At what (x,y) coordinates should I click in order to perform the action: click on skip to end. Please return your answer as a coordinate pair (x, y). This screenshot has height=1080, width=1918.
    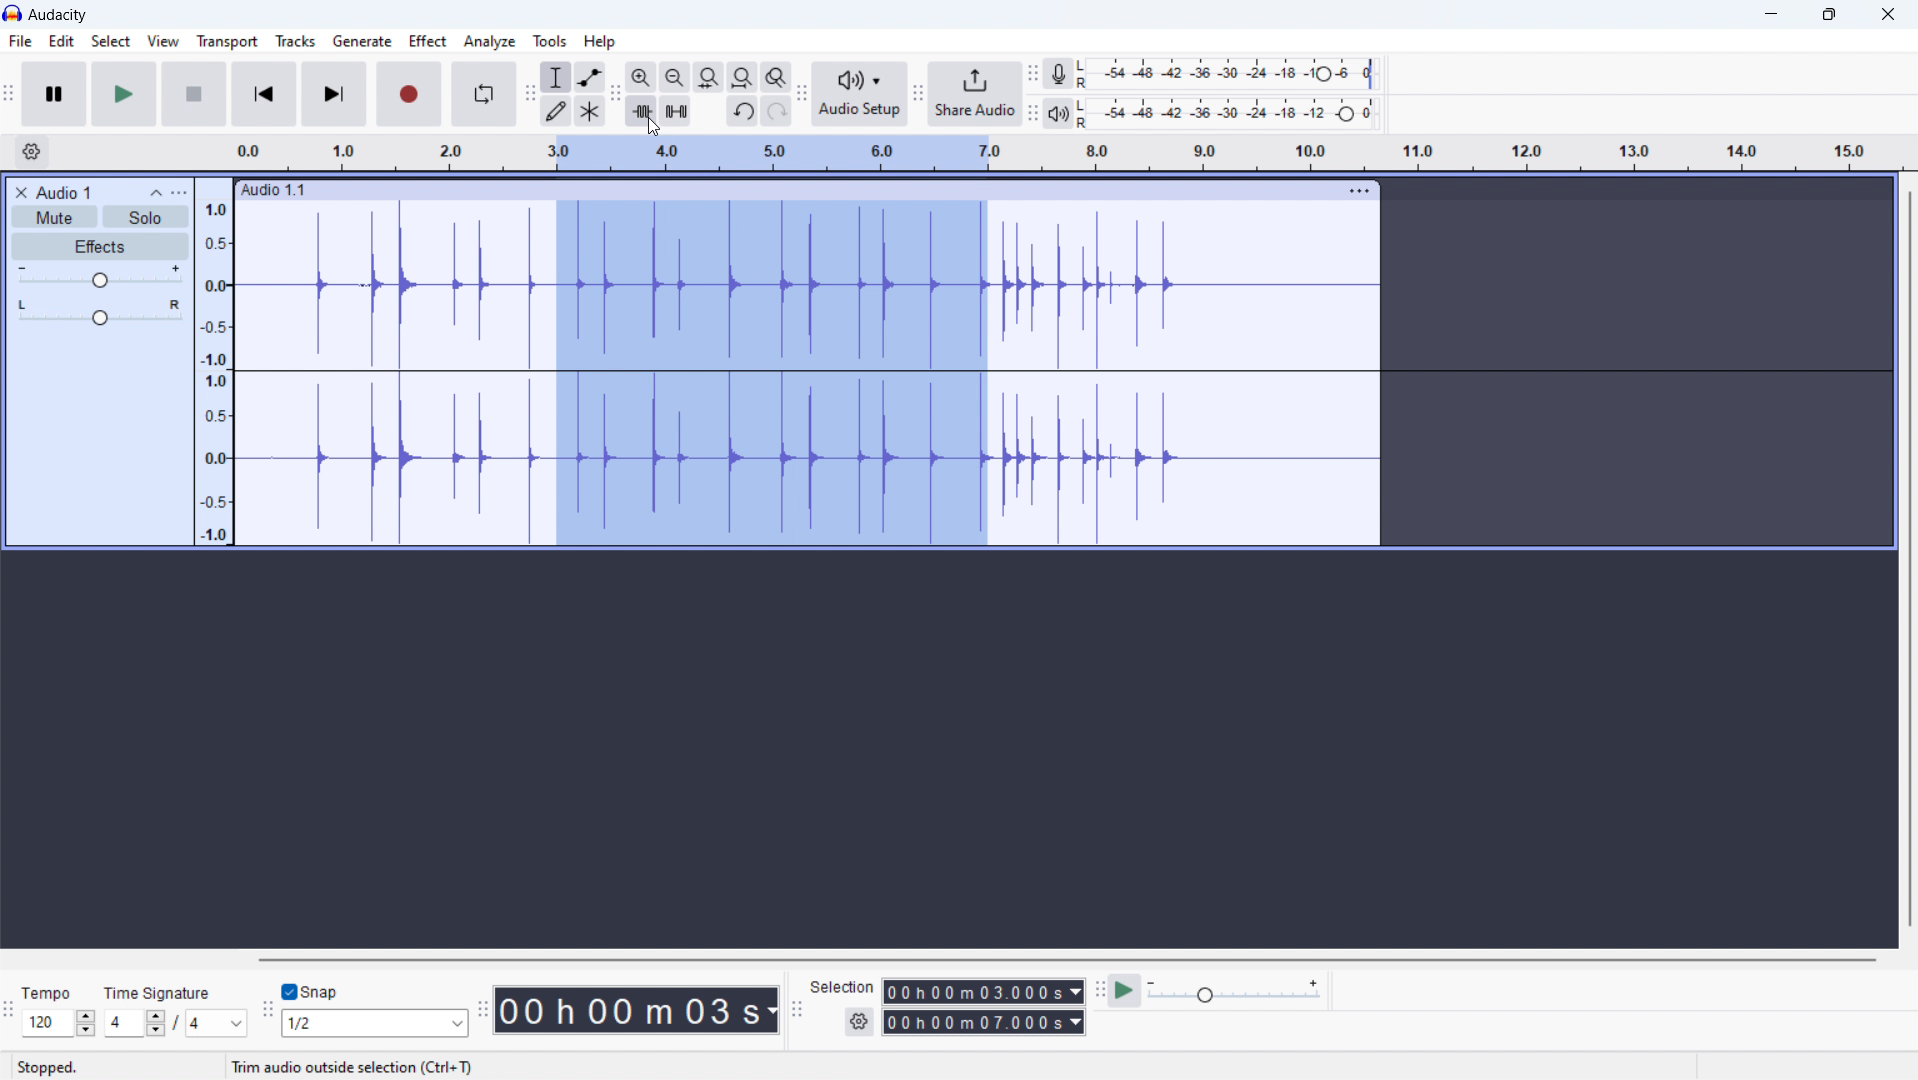
    Looking at the image, I should click on (334, 94).